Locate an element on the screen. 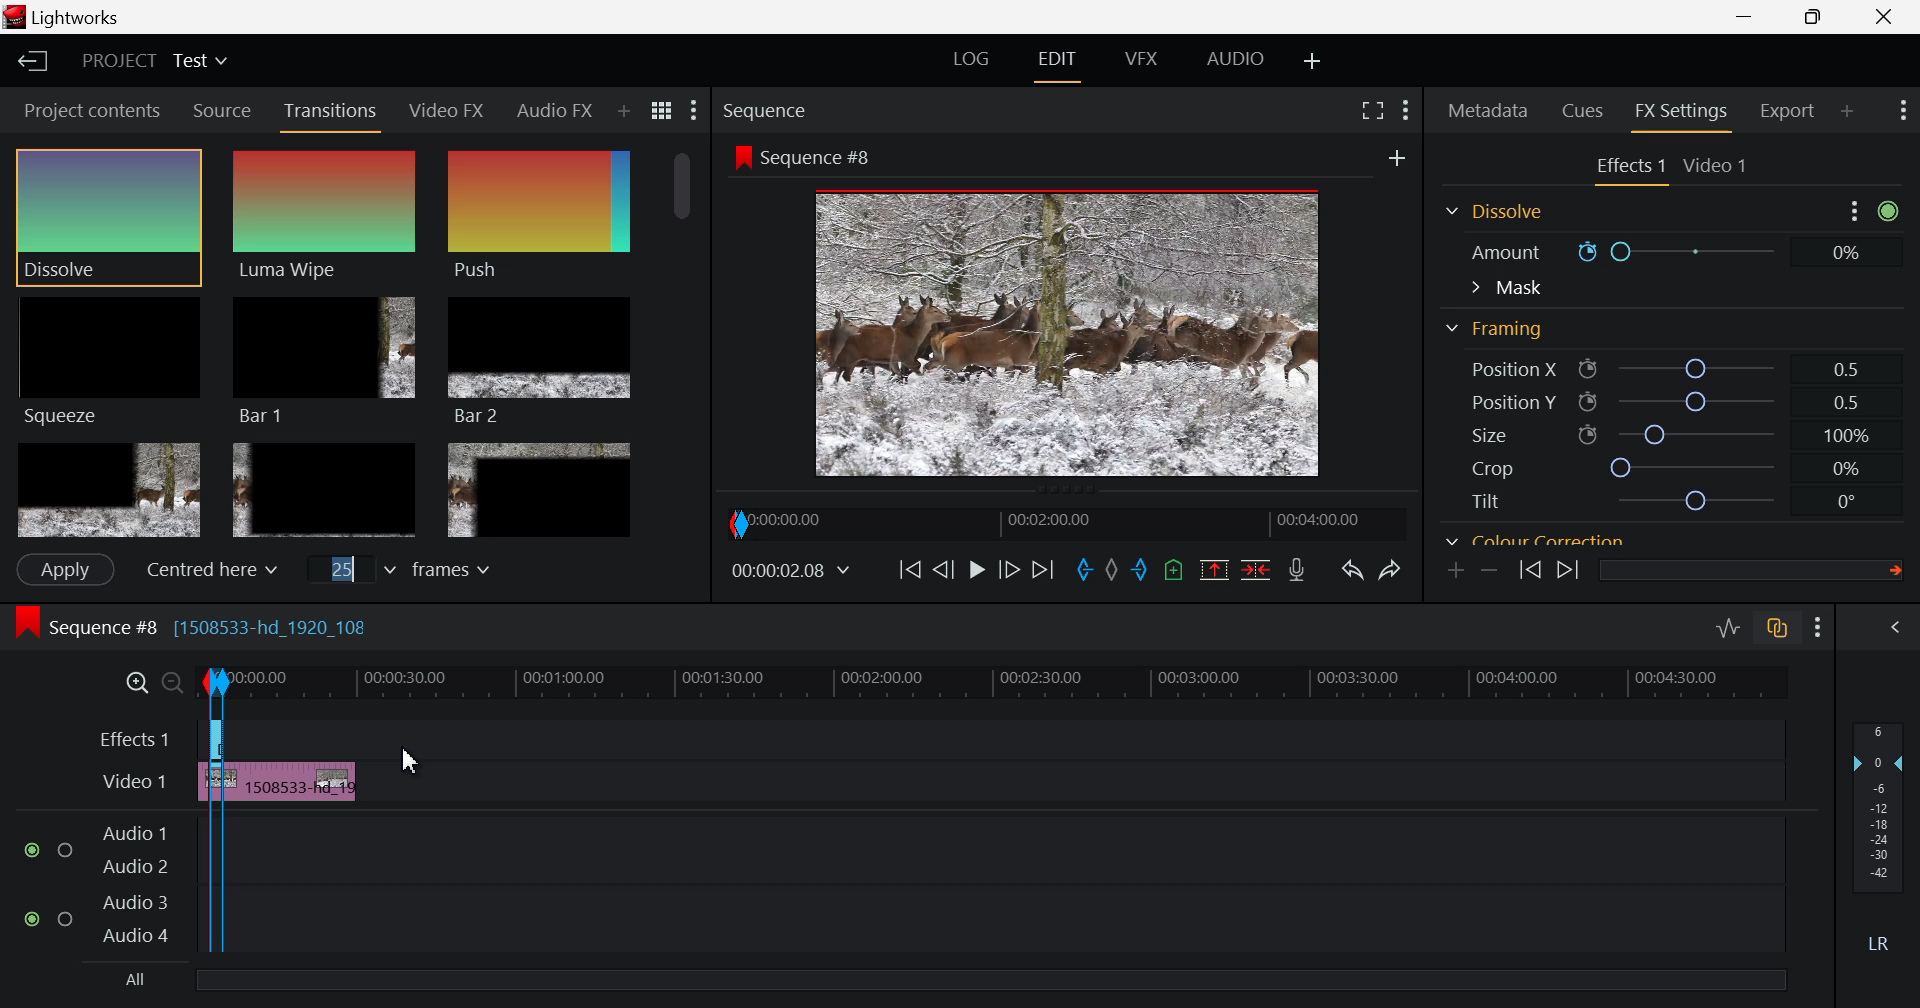  All is located at coordinates (138, 981).